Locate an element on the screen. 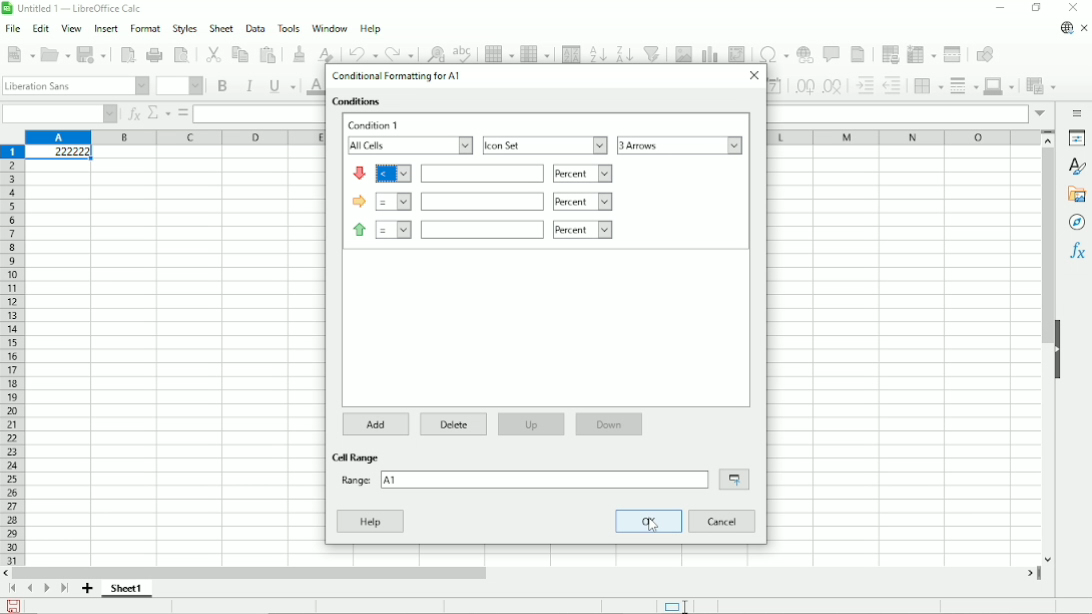  Sheet 1 is located at coordinates (128, 588).